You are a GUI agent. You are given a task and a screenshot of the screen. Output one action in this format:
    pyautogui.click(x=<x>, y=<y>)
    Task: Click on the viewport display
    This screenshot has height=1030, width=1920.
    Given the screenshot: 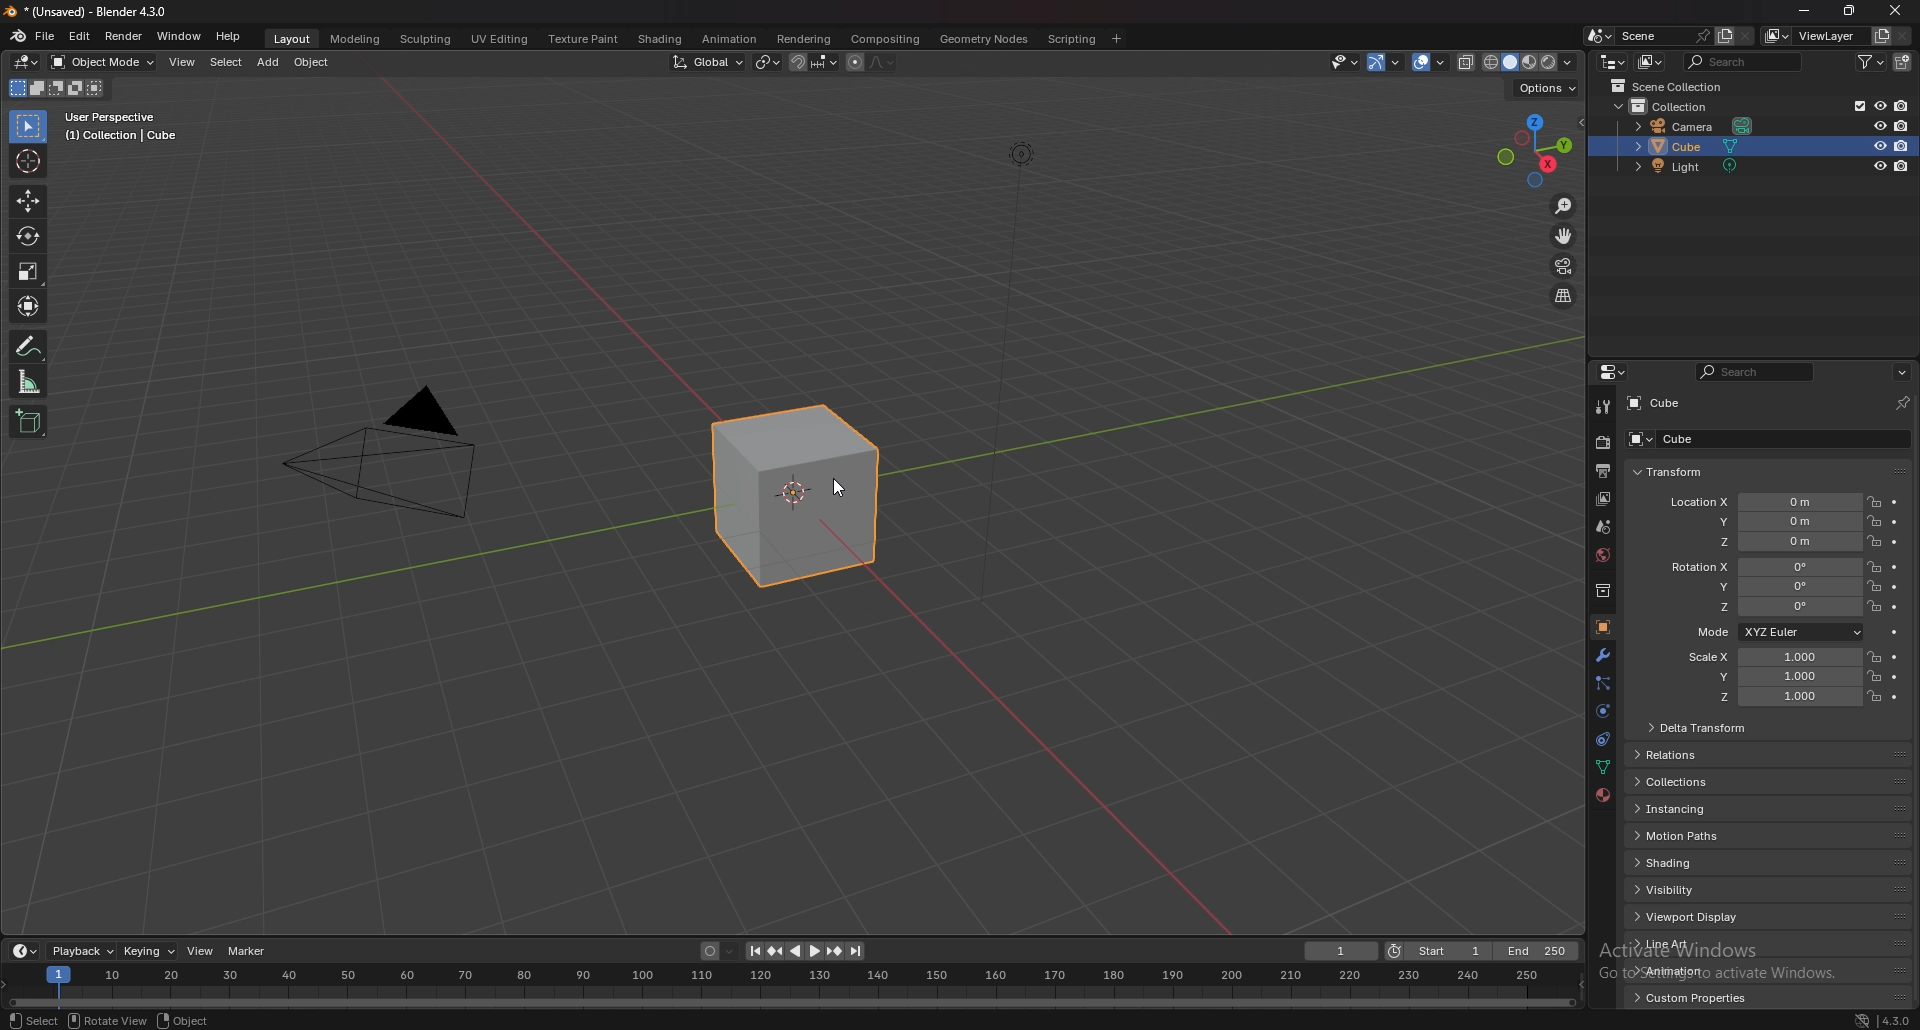 What is the action you would take?
    pyautogui.click(x=1689, y=916)
    